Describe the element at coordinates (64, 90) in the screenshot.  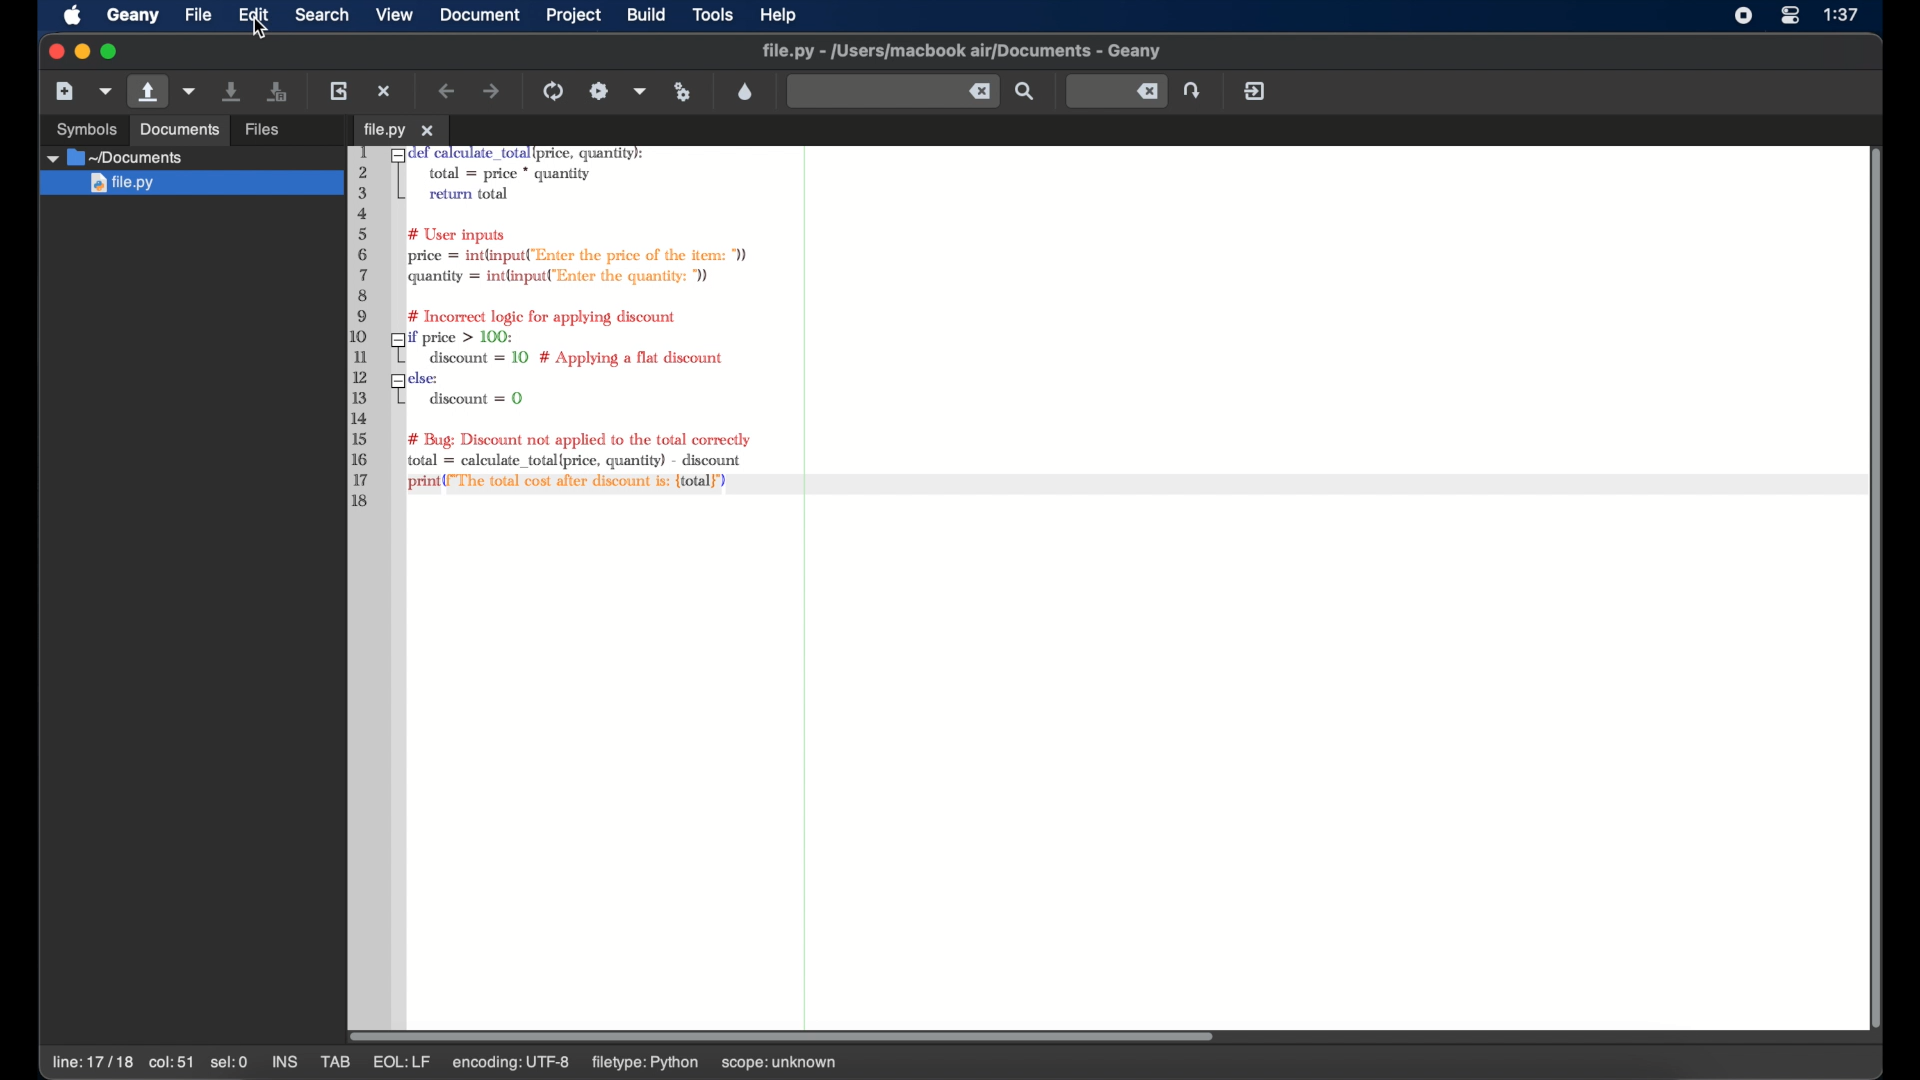
I see `new file` at that location.